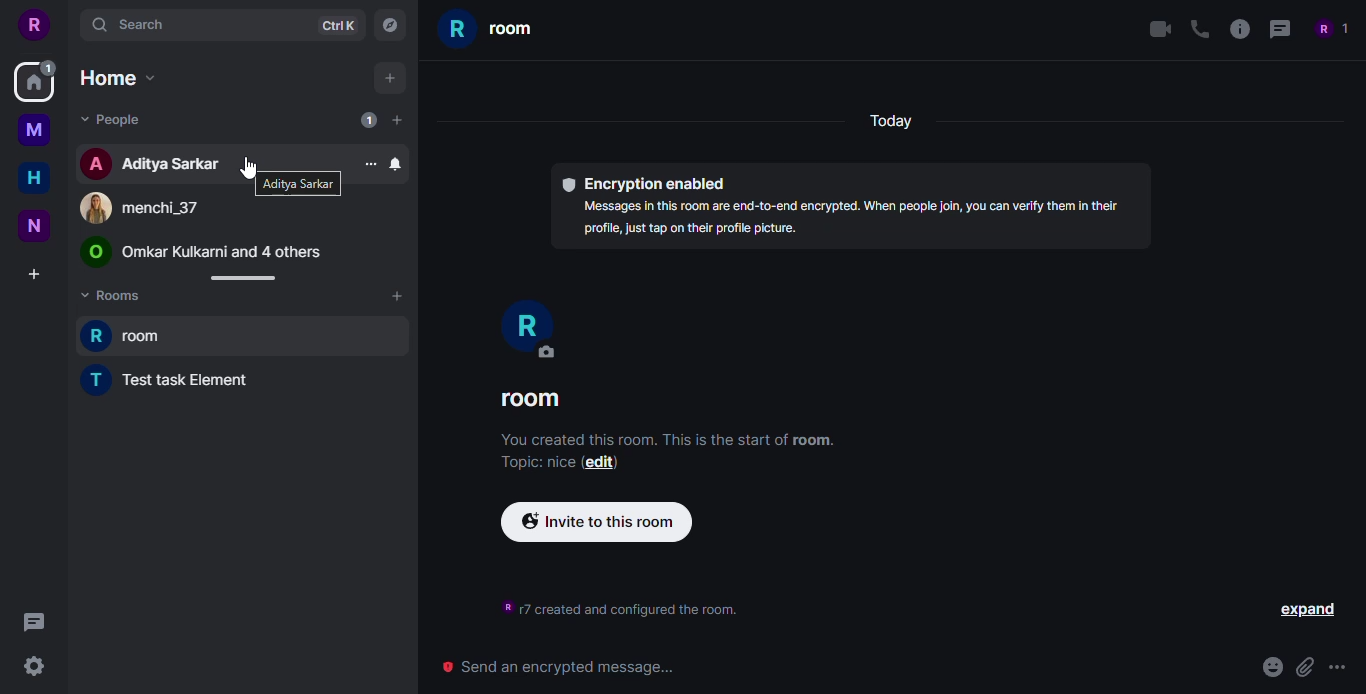  What do you see at coordinates (534, 463) in the screenshot?
I see `topic: nice` at bounding box center [534, 463].